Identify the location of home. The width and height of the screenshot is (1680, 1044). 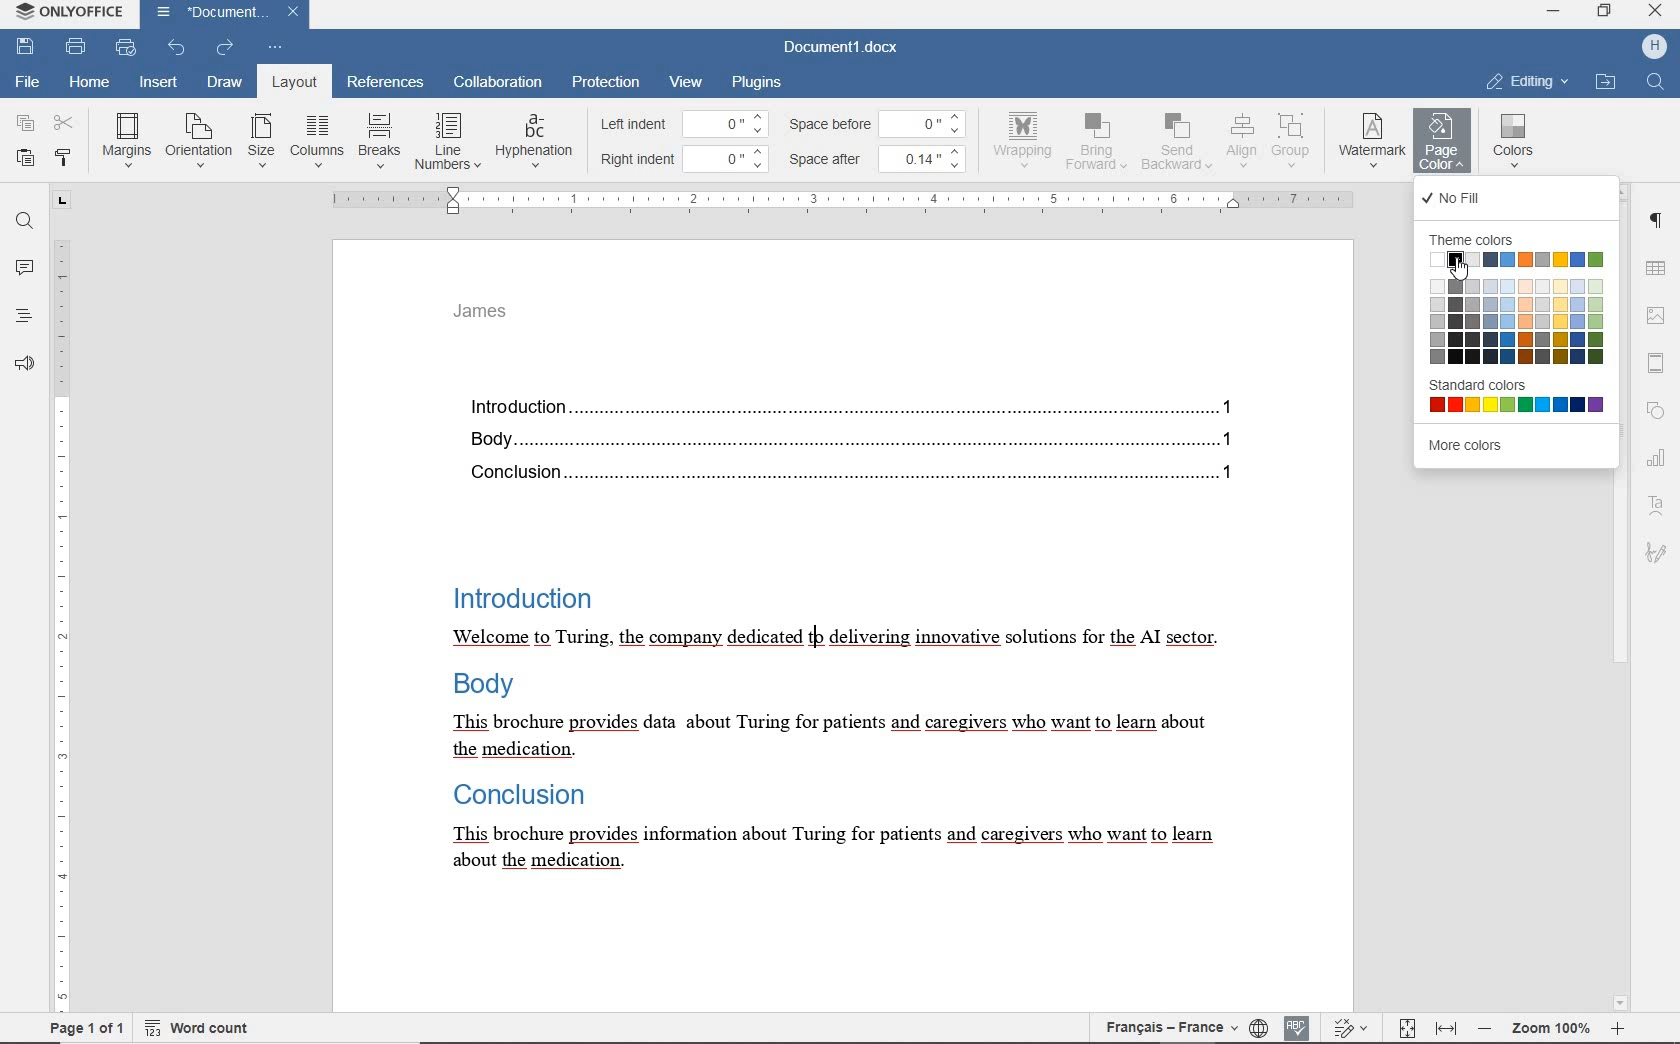
(88, 84).